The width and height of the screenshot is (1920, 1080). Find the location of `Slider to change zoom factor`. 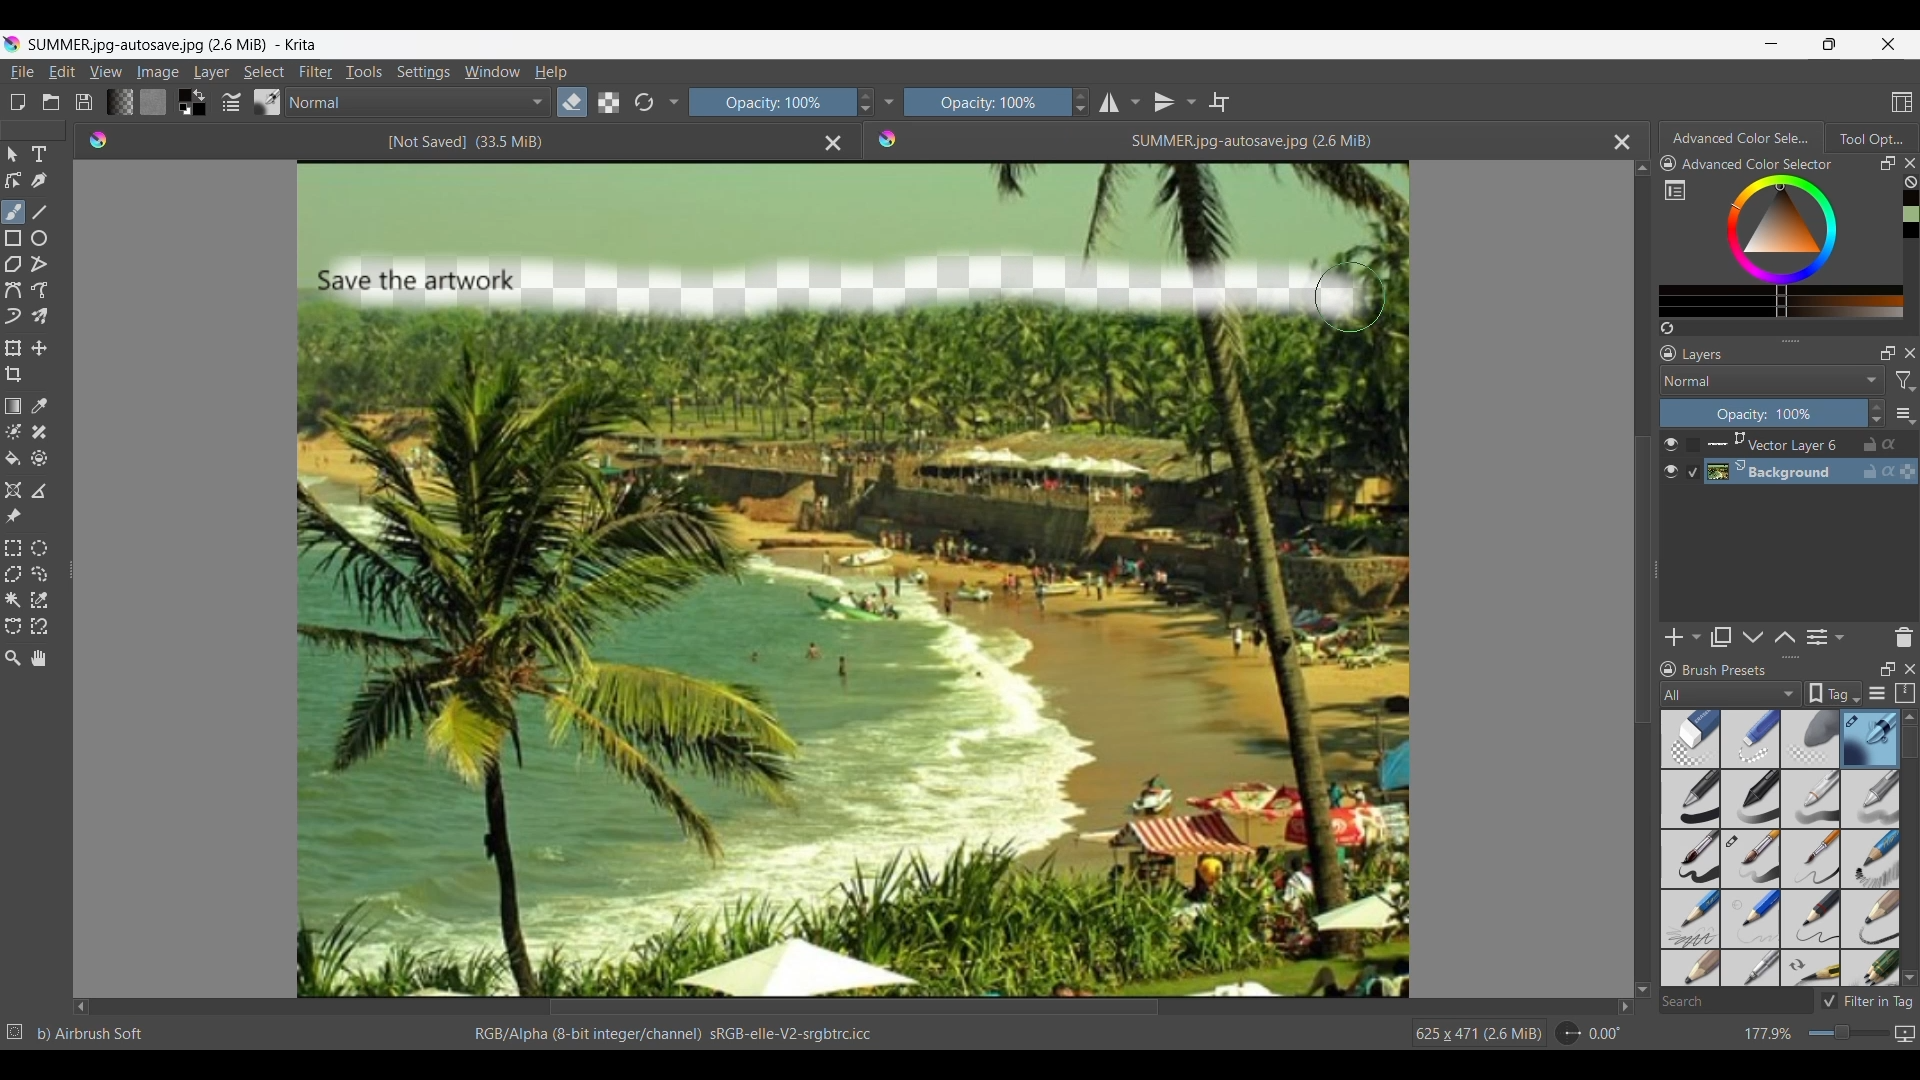

Slider to change zoom factor is located at coordinates (1849, 1033).